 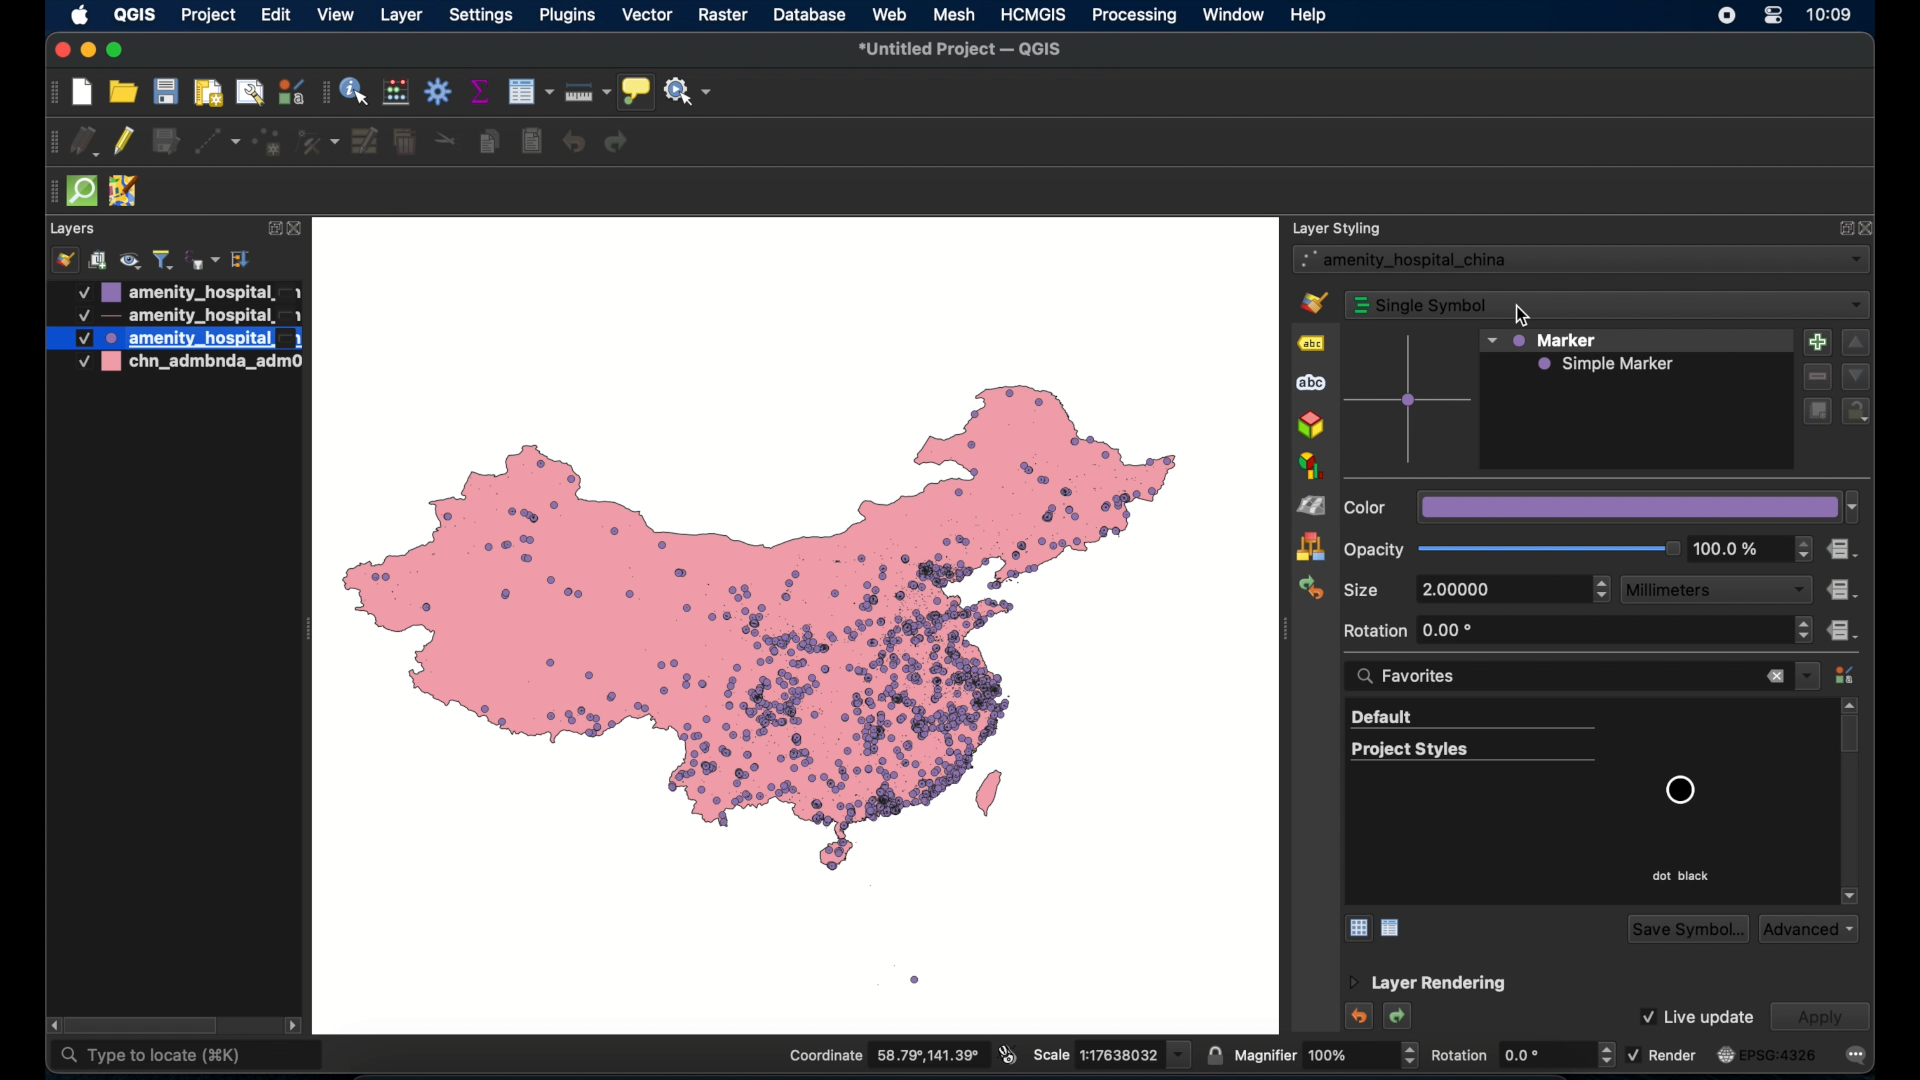 What do you see at coordinates (186, 316) in the screenshot?
I see `layer 2` at bounding box center [186, 316].